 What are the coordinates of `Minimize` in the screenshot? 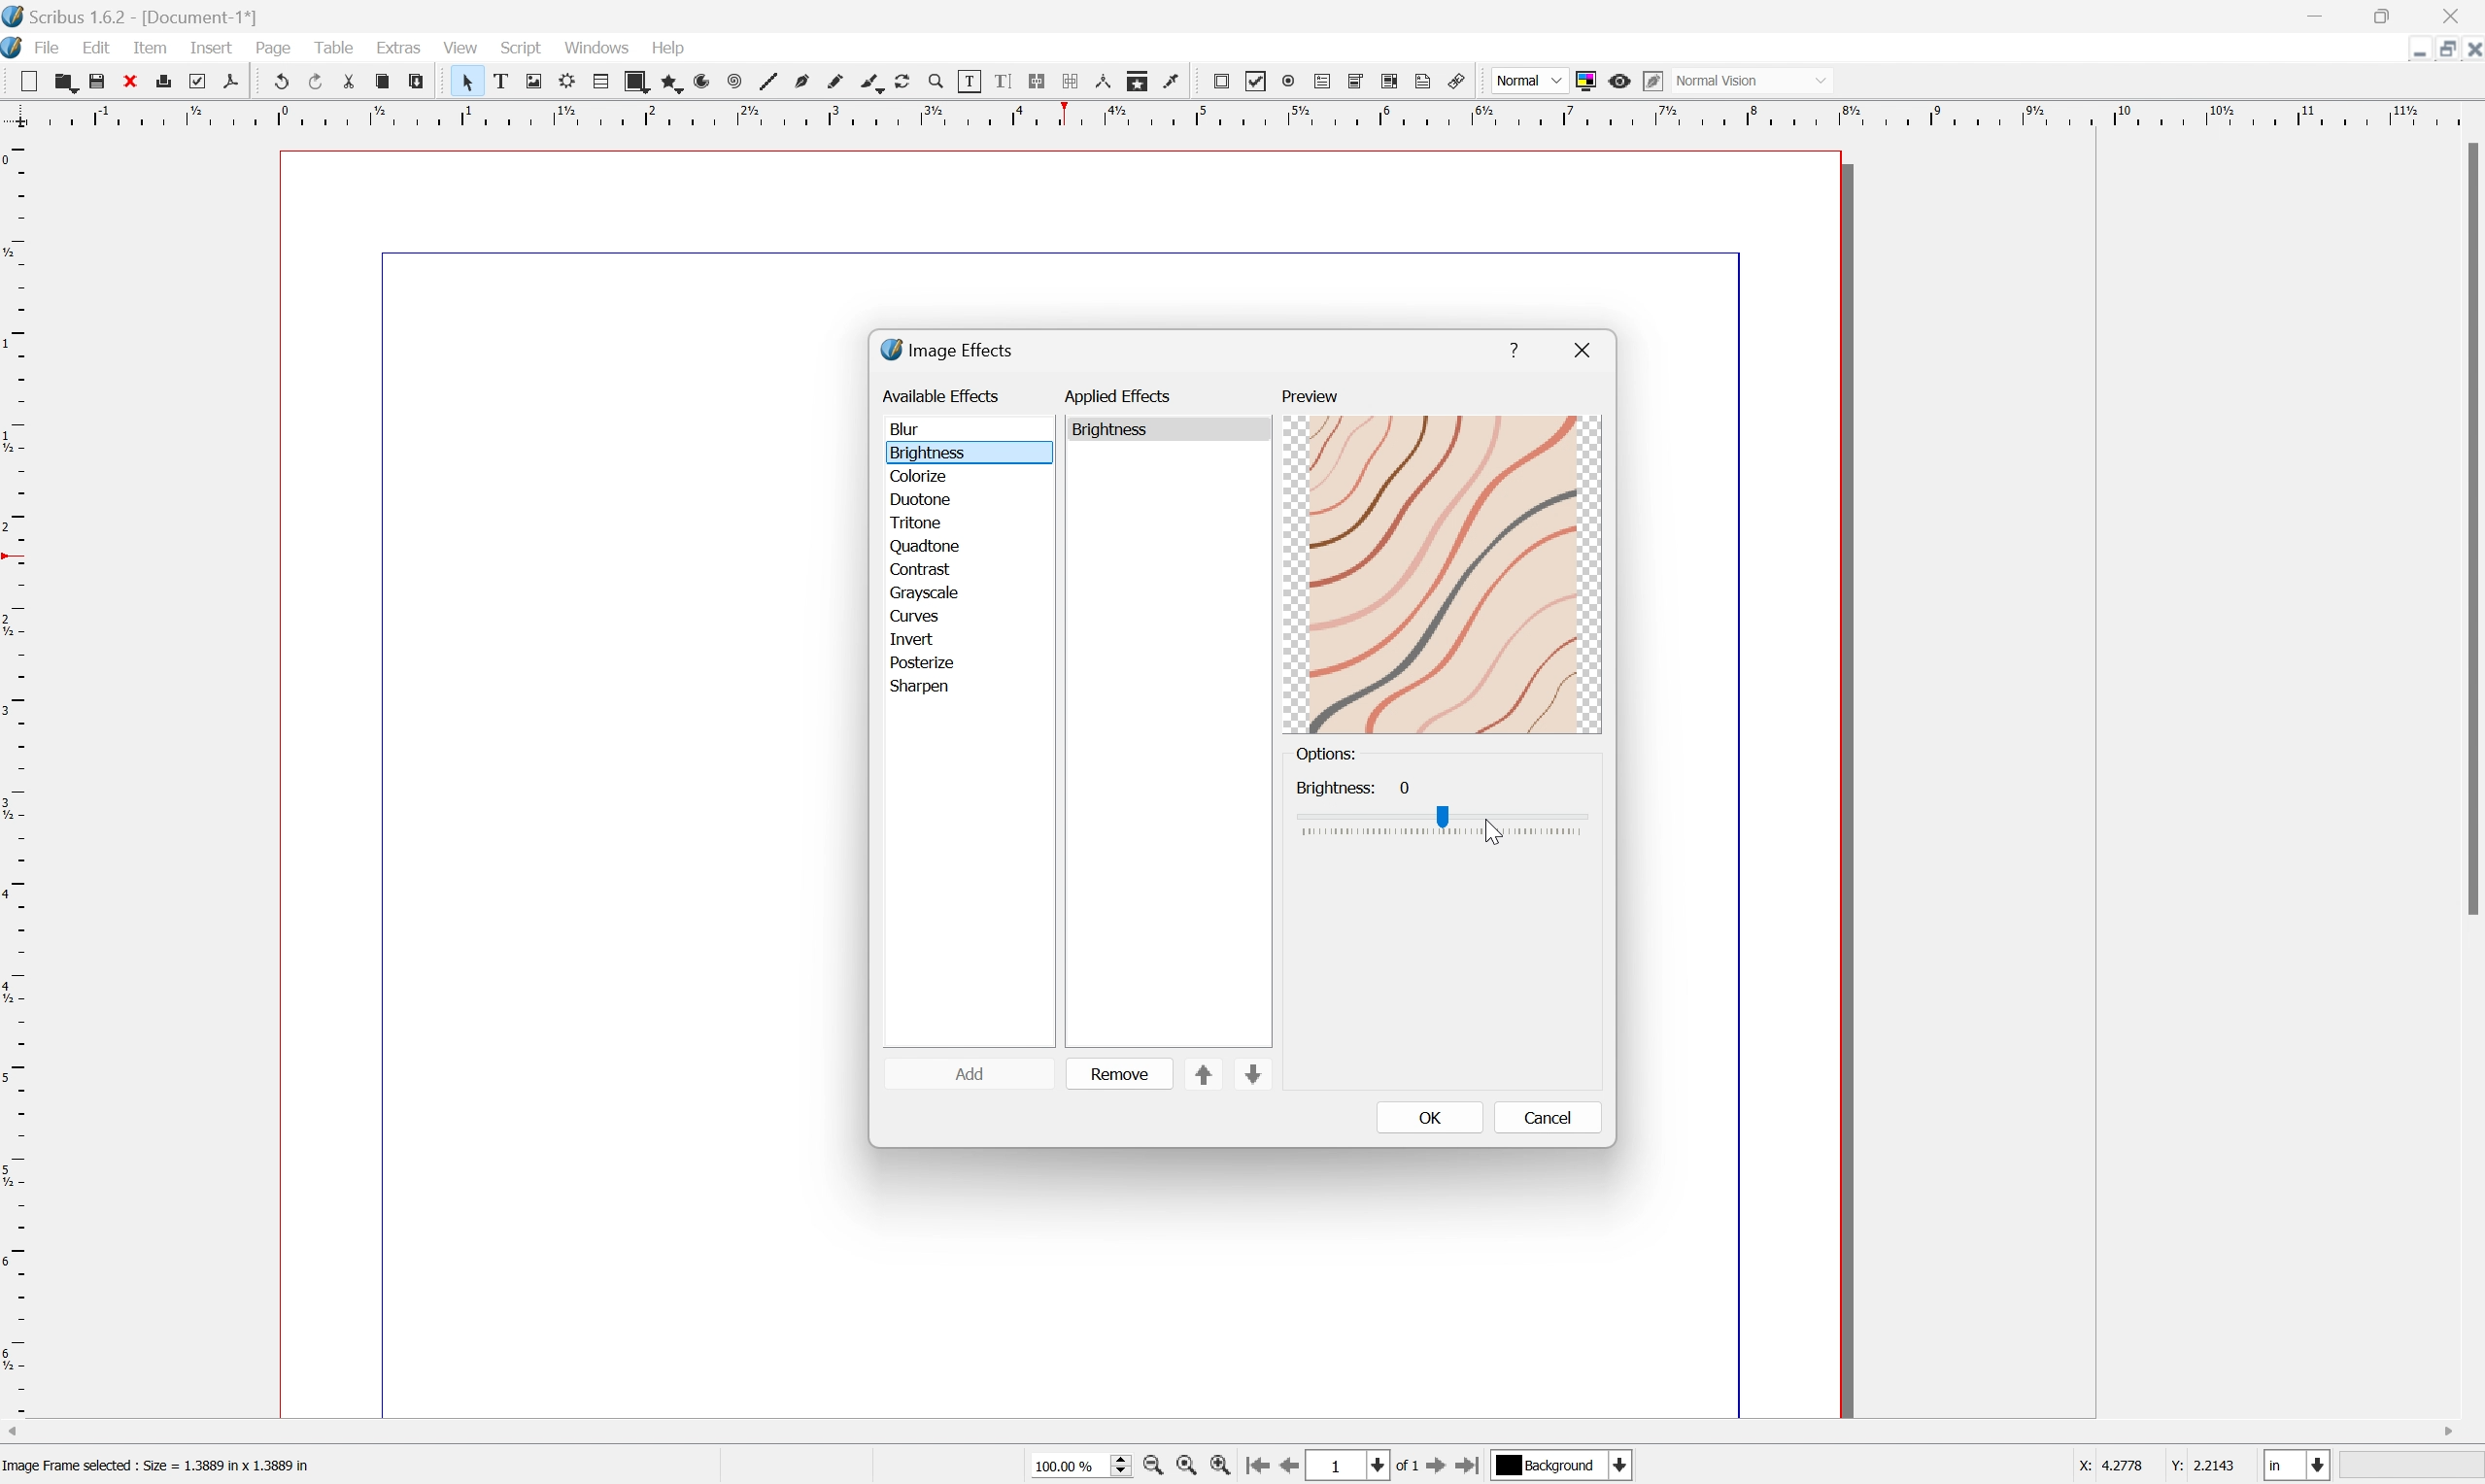 It's located at (2315, 15).